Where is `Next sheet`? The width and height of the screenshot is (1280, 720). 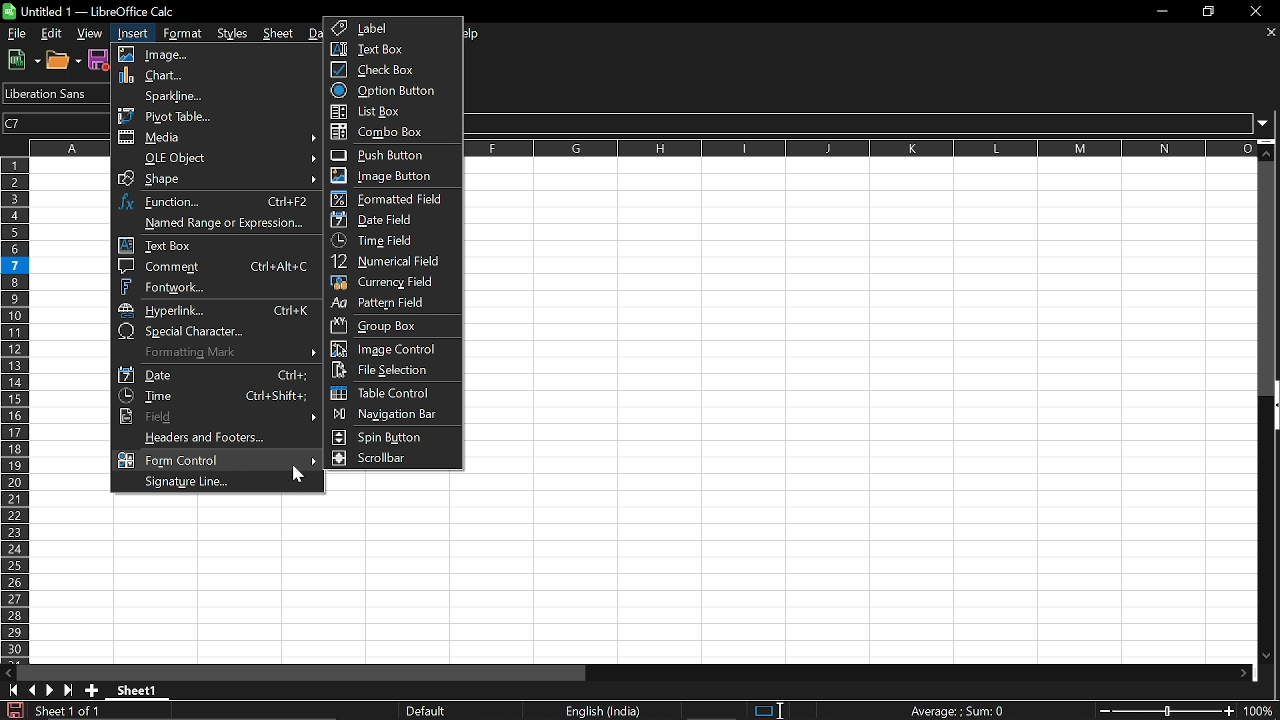
Next sheet is located at coordinates (50, 690).